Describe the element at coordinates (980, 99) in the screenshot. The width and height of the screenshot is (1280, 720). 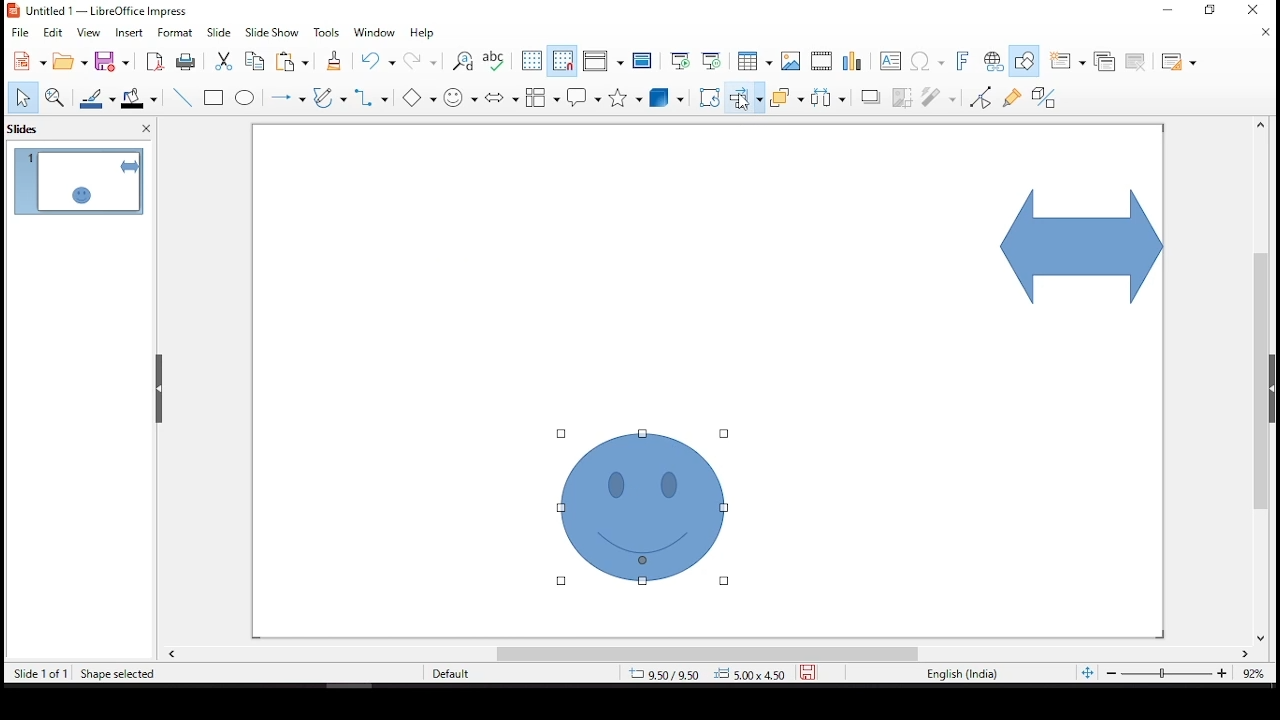
I see `toggle point edit mode` at that location.